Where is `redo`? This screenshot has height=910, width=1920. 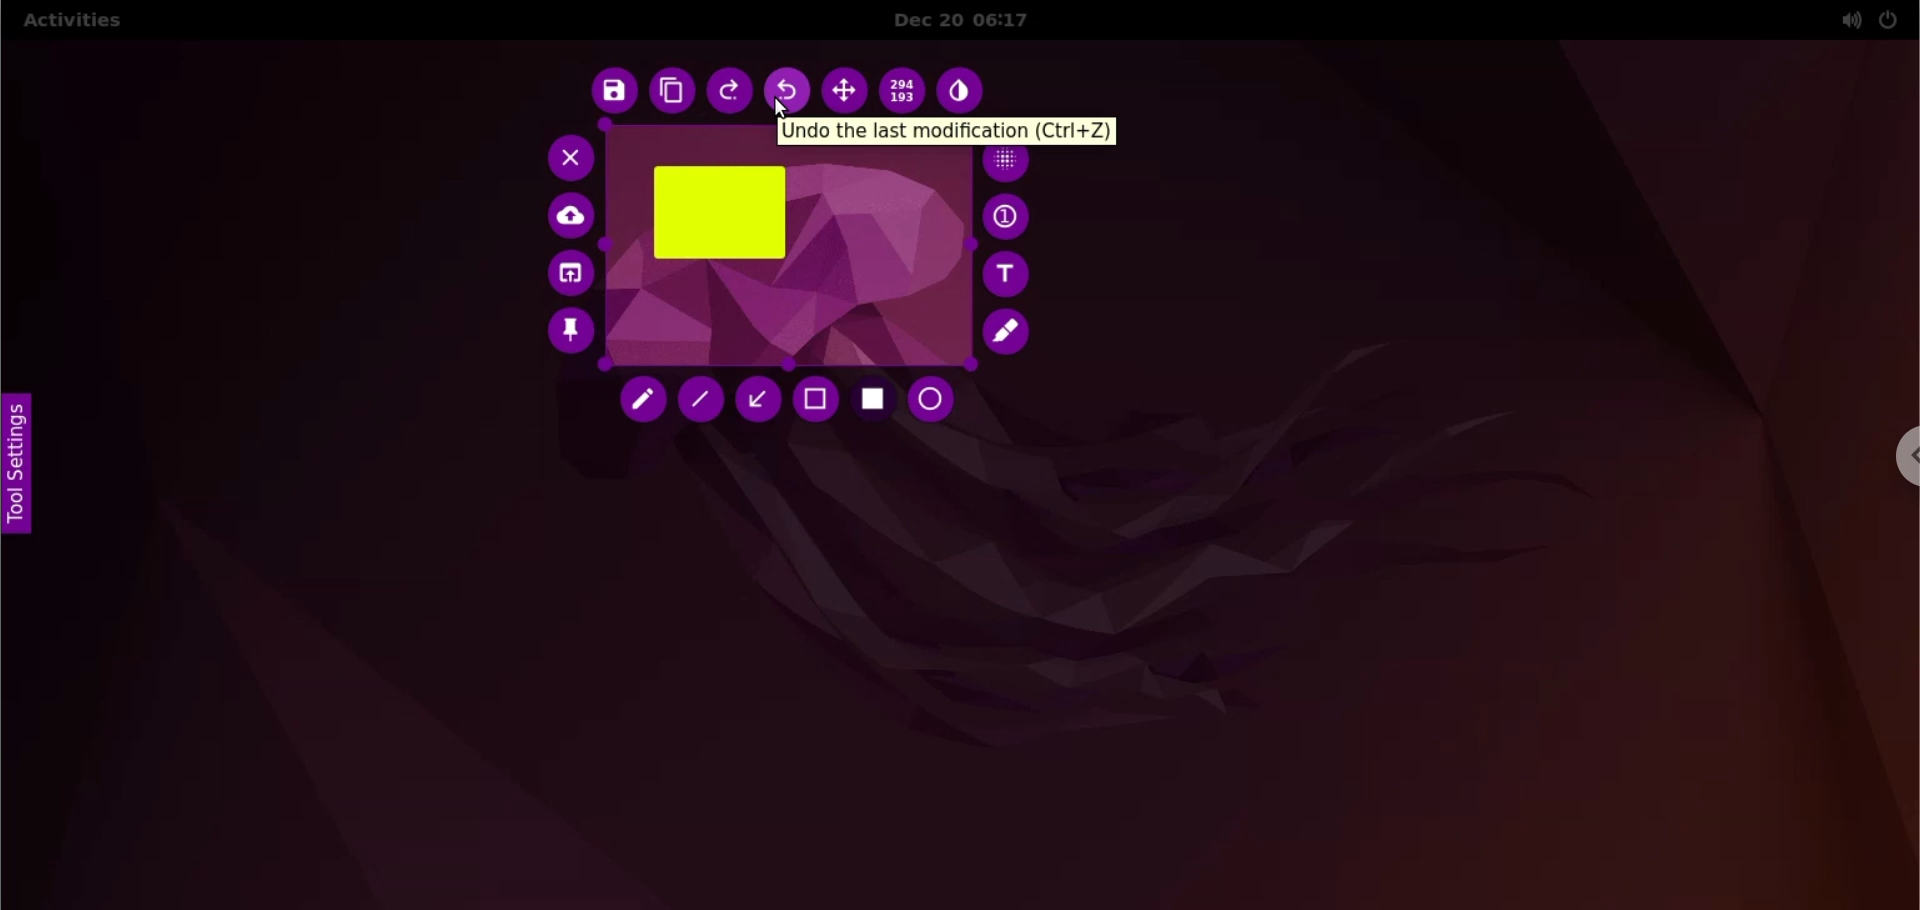
redo is located at coordinates (731, 93).